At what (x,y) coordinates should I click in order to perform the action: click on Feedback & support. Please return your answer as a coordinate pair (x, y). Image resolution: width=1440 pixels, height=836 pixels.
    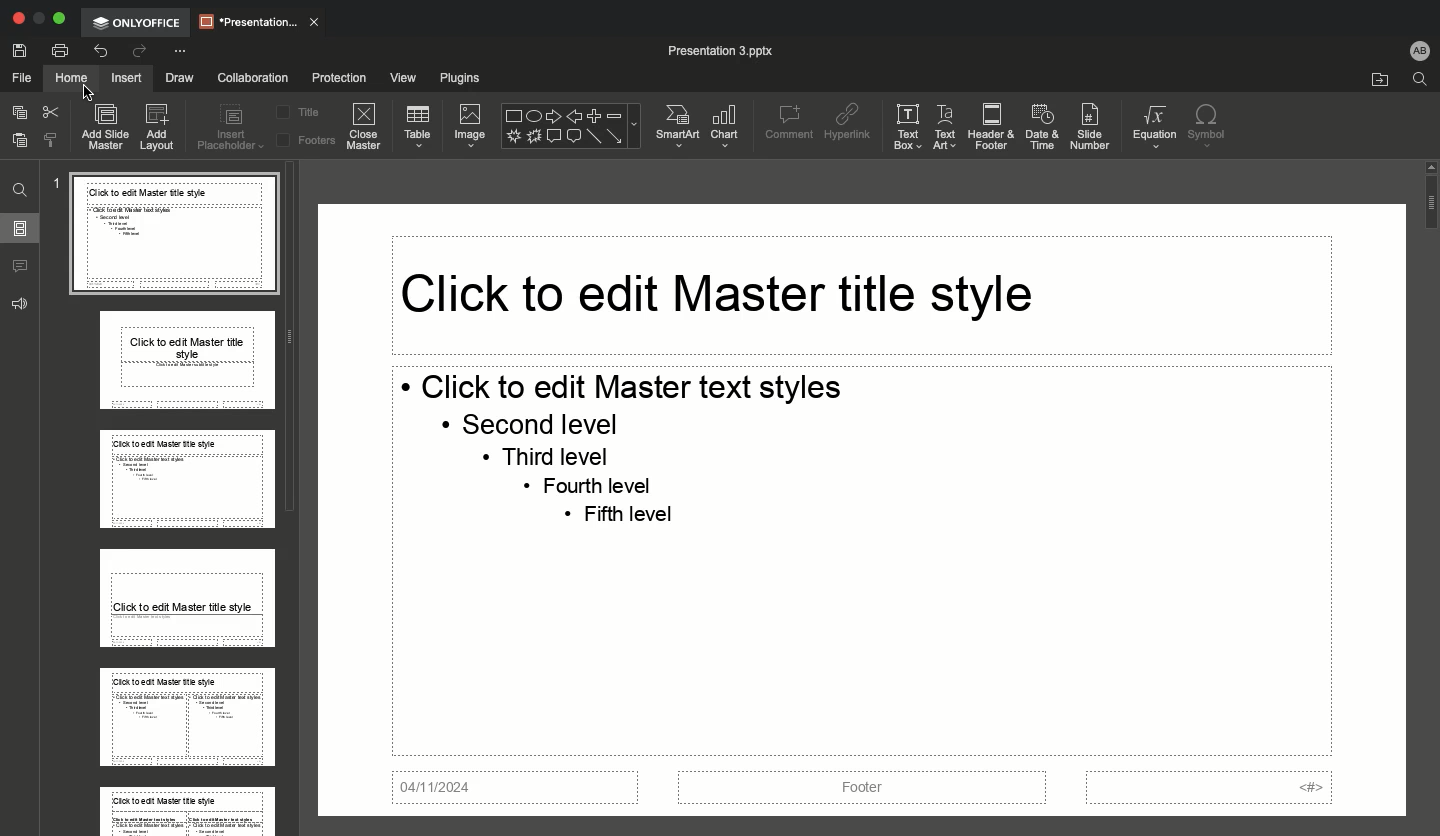
    Looking at the image, I should click on (22, 302).